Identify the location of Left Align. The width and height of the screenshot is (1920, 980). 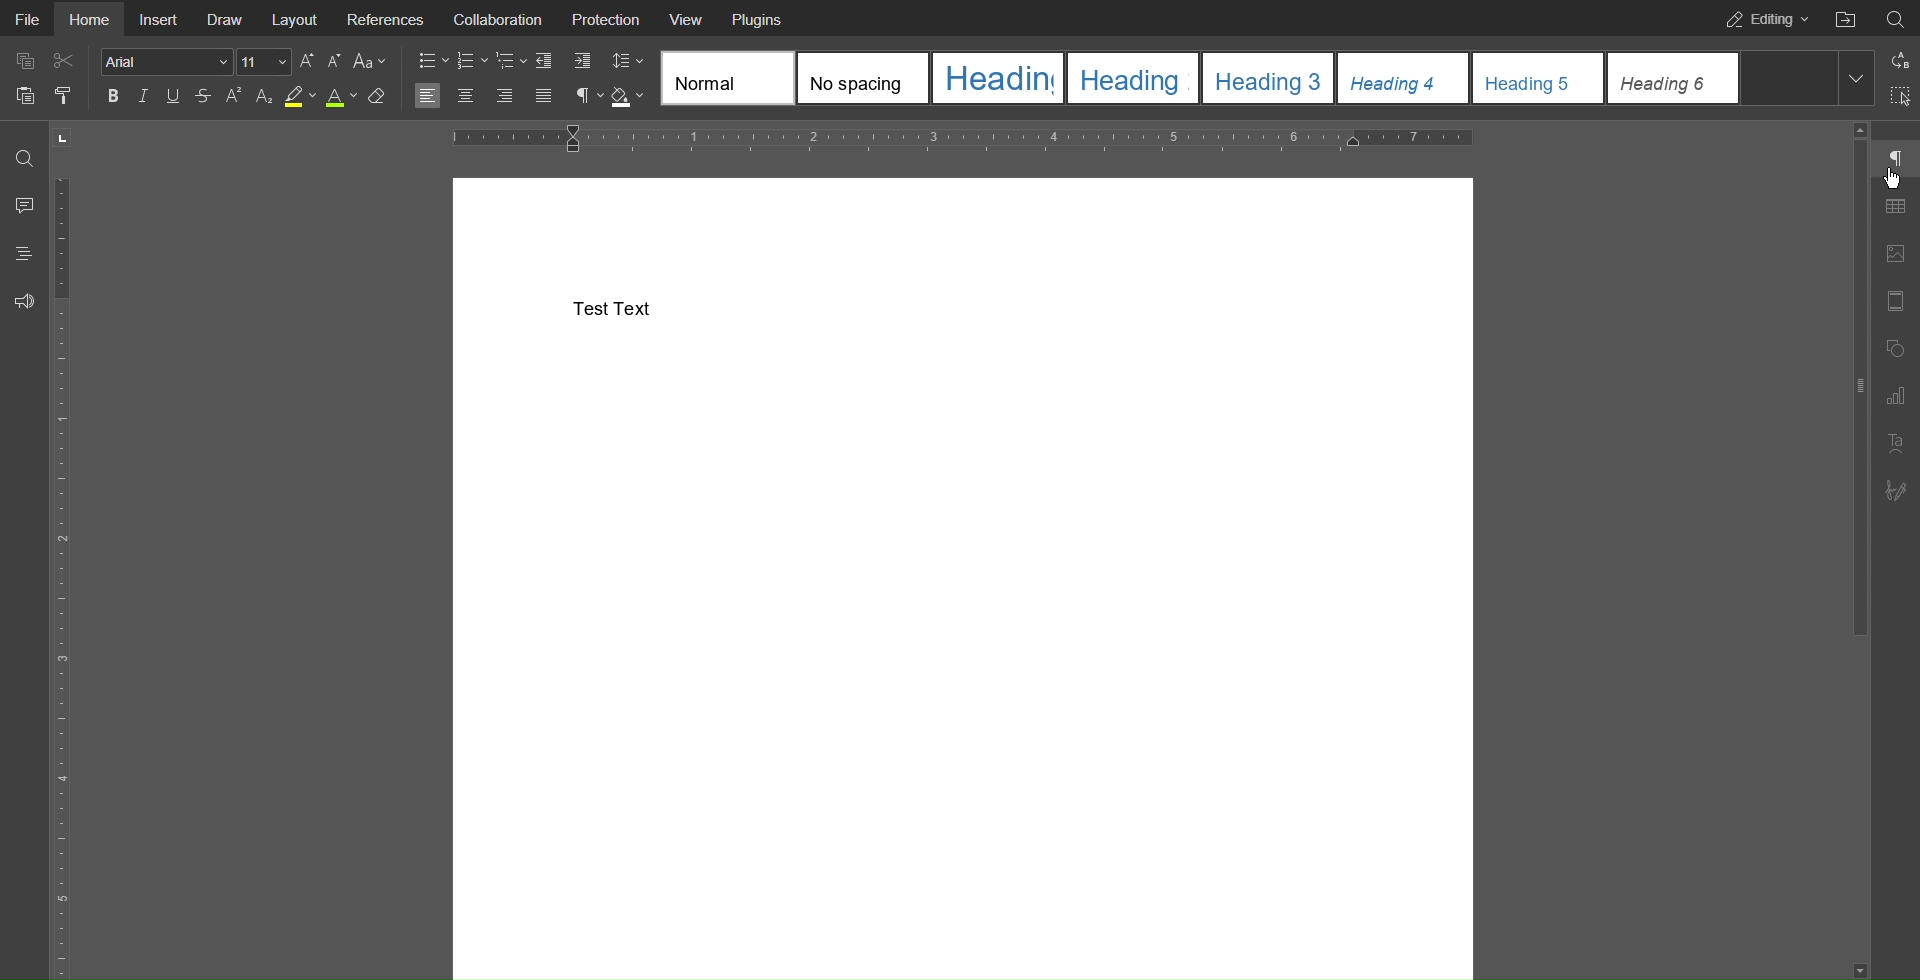
(427, 97).